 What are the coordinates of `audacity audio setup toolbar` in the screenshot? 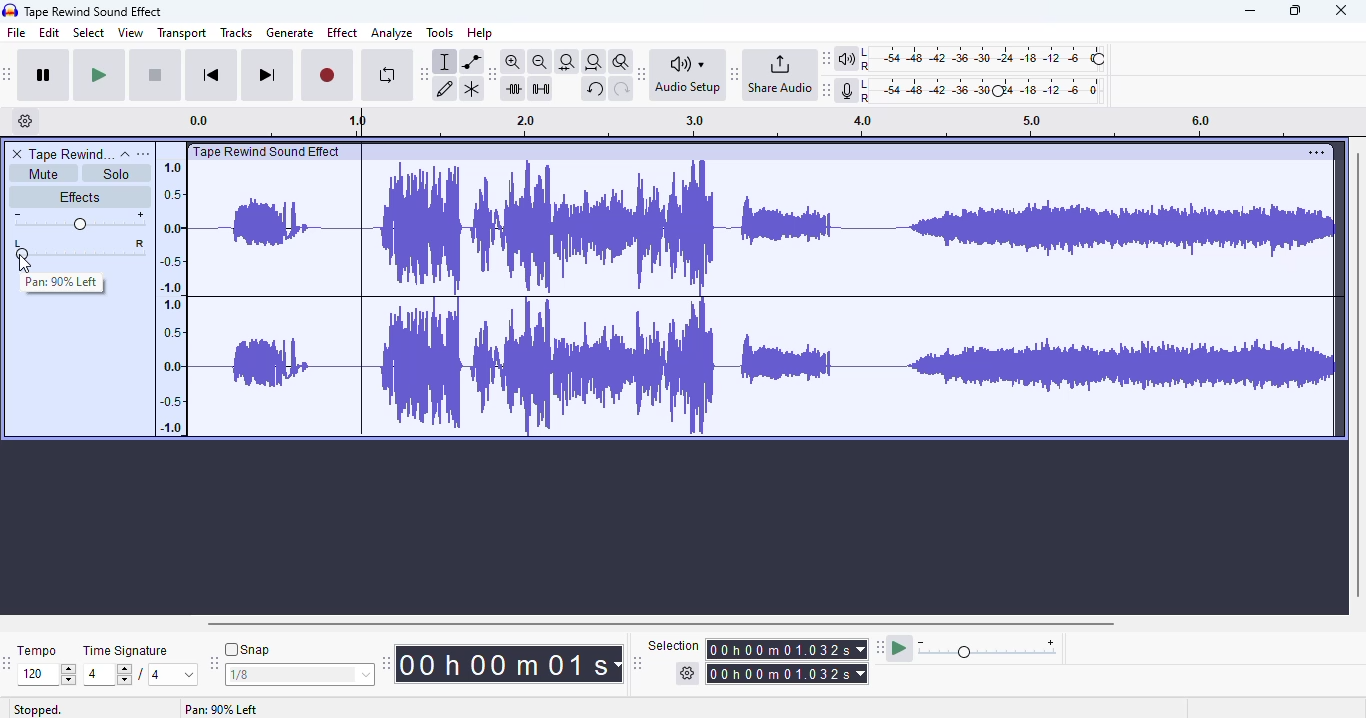 It's located at (642, 74).